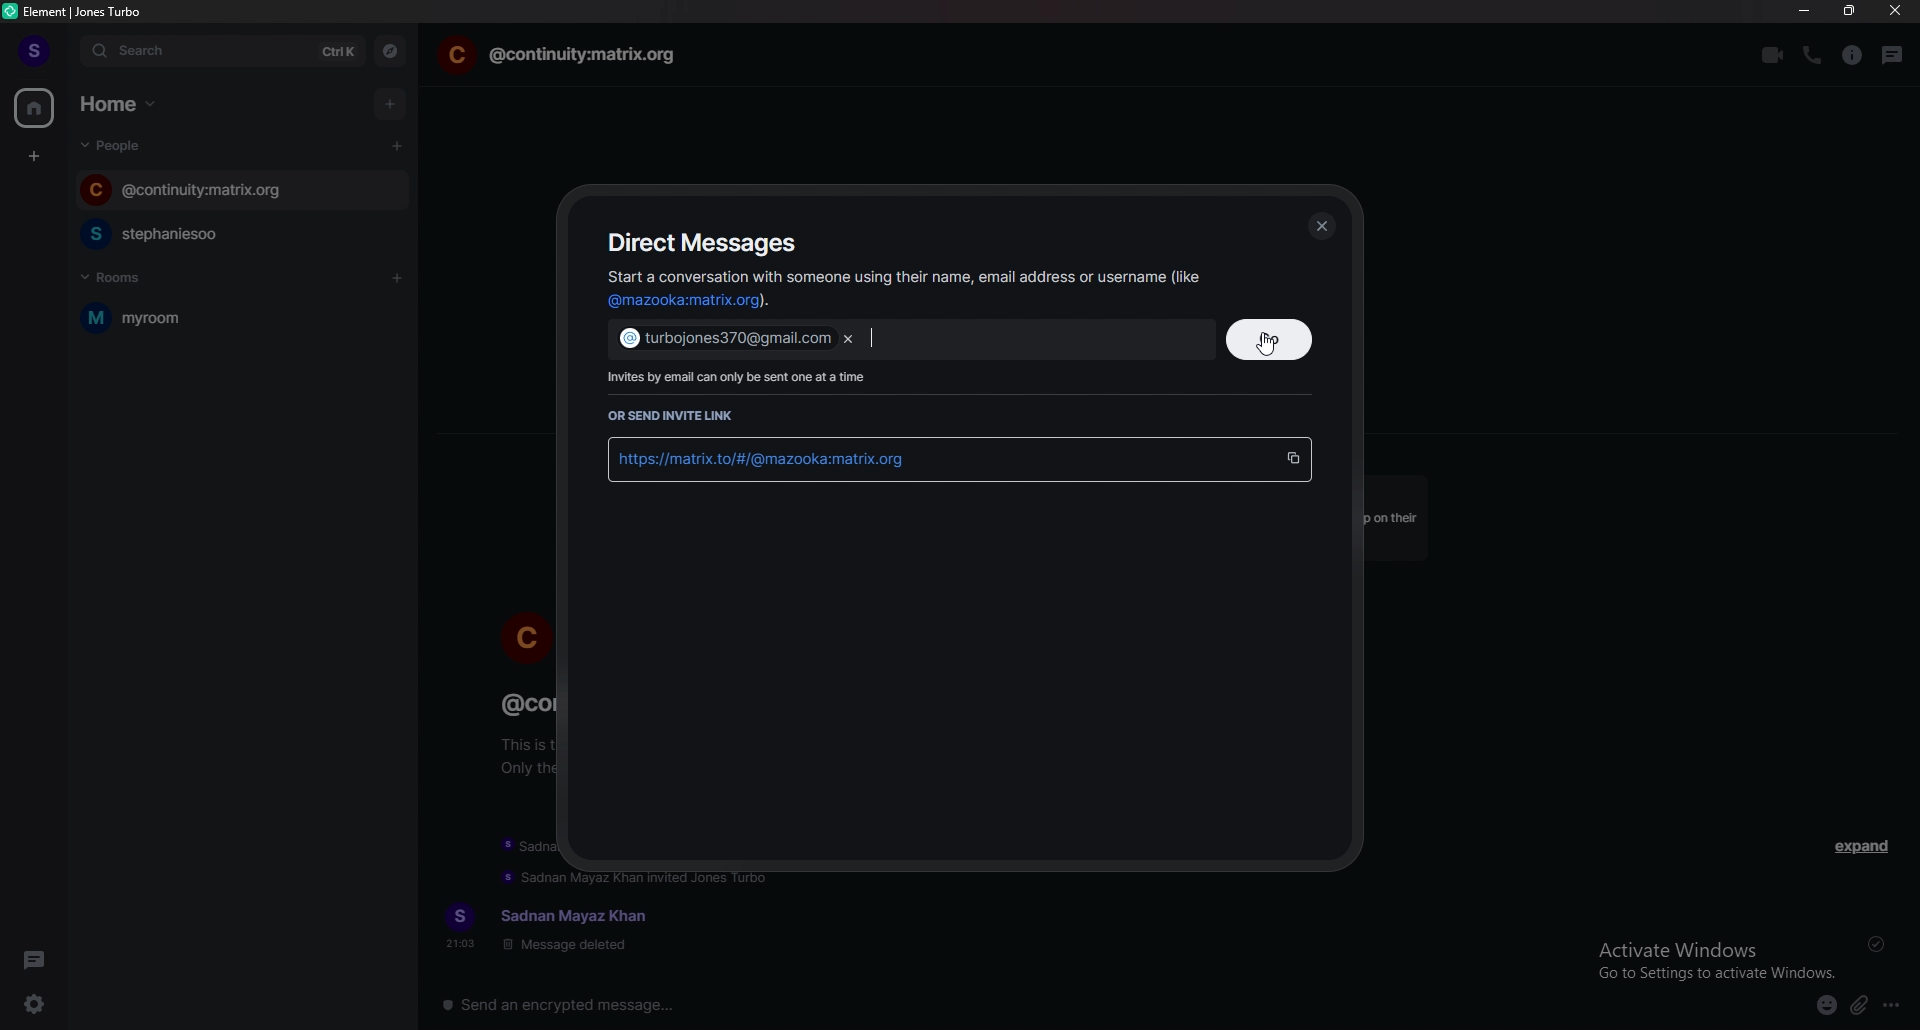 The width and height of the screenshot is (1920, 1030). Describe the element at coordinates (643, 880) in the screenshot. I see `update` at that location.